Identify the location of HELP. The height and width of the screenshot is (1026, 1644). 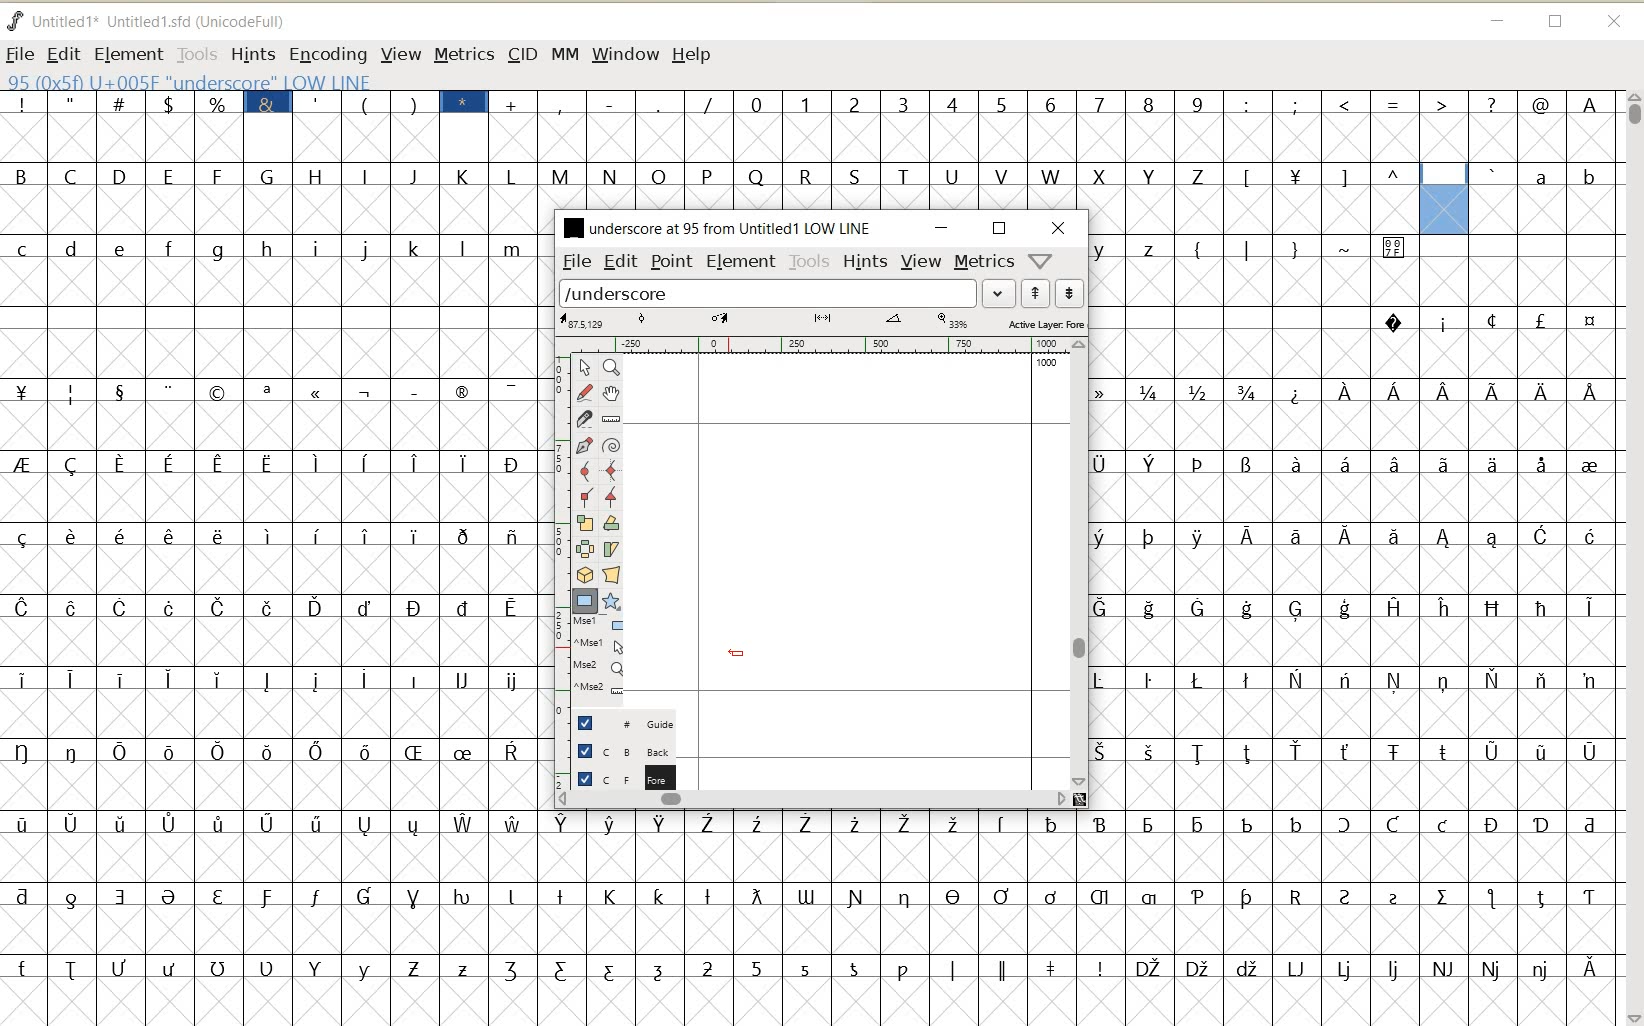
(694, 56).